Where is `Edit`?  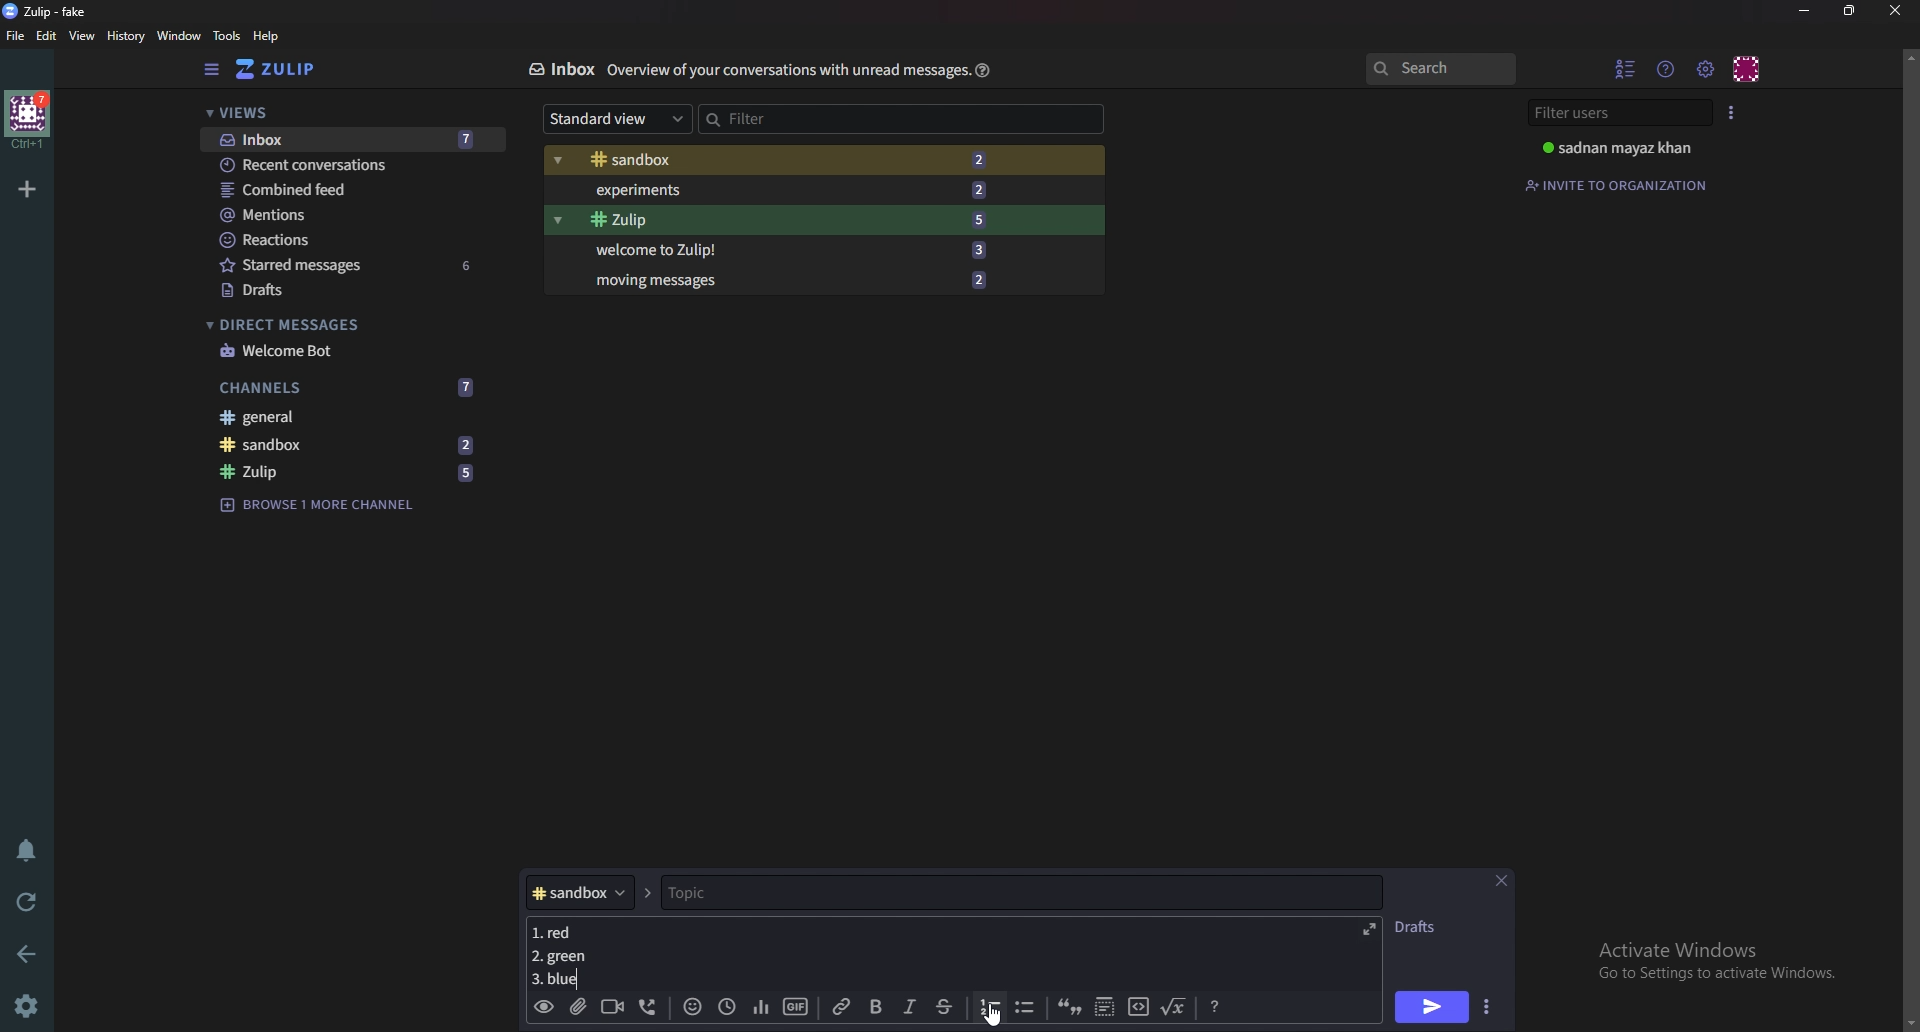
Edit is located at coordinates (48, 35).